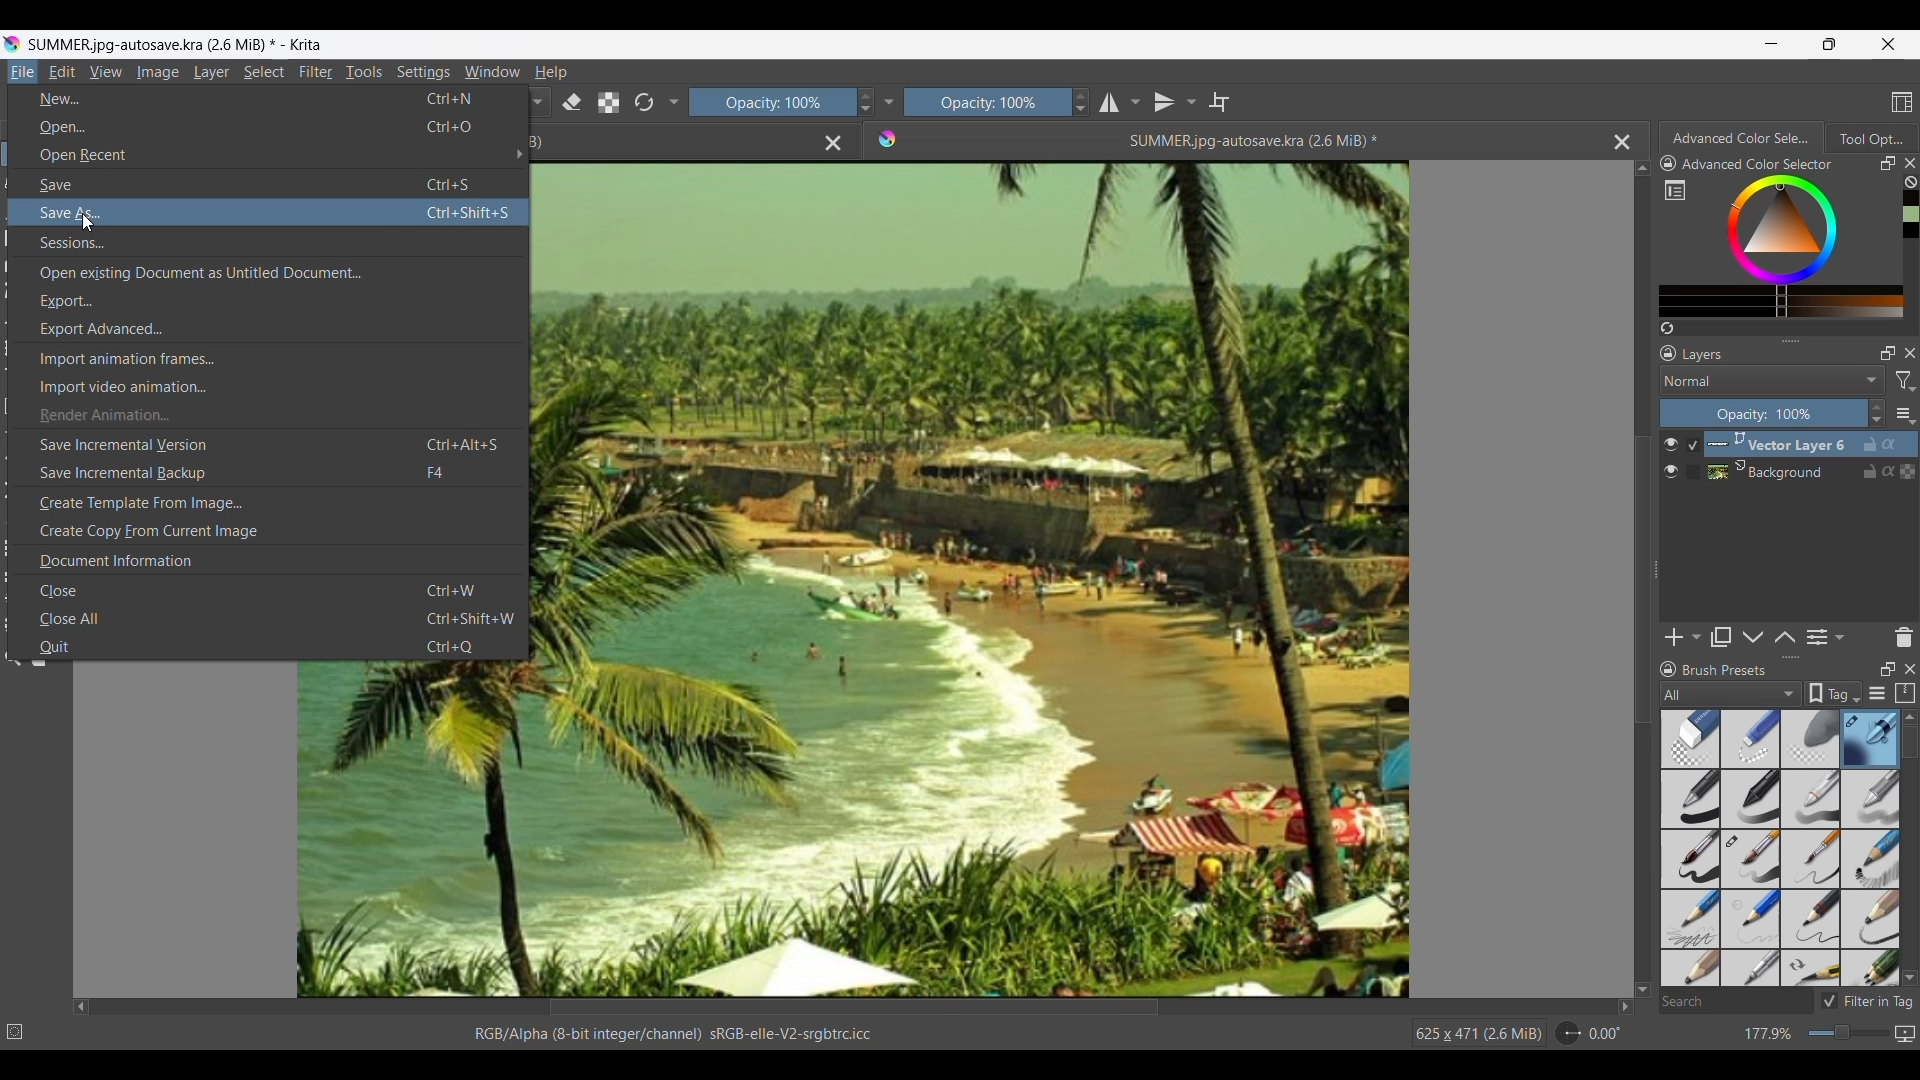  Describe the element at coordinates (1175, 101) in the screenshot. I see `Vertical mirror tool and options` at that location.